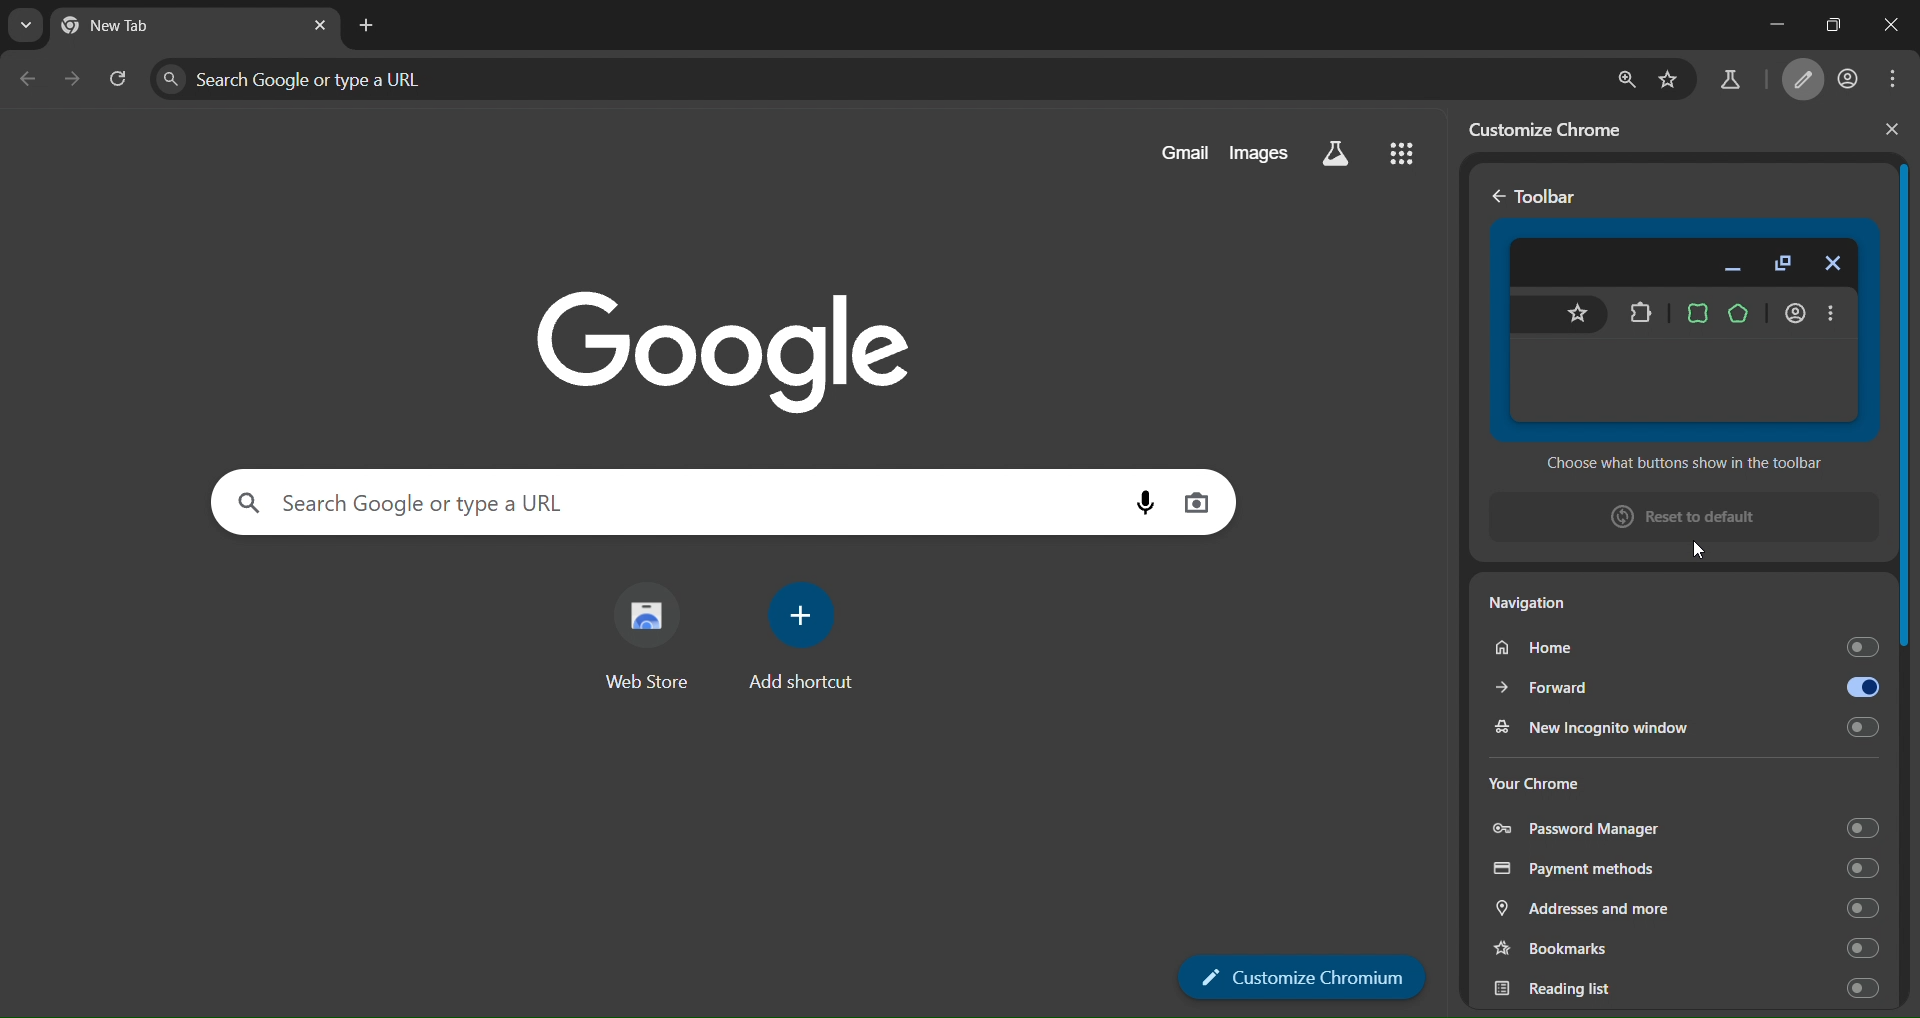 This screenshot has width=1920, height=1018. What do you see at coordinates (801, 637) in the screenshot?
I see `add shortcut` at bounding box center [801, 637].